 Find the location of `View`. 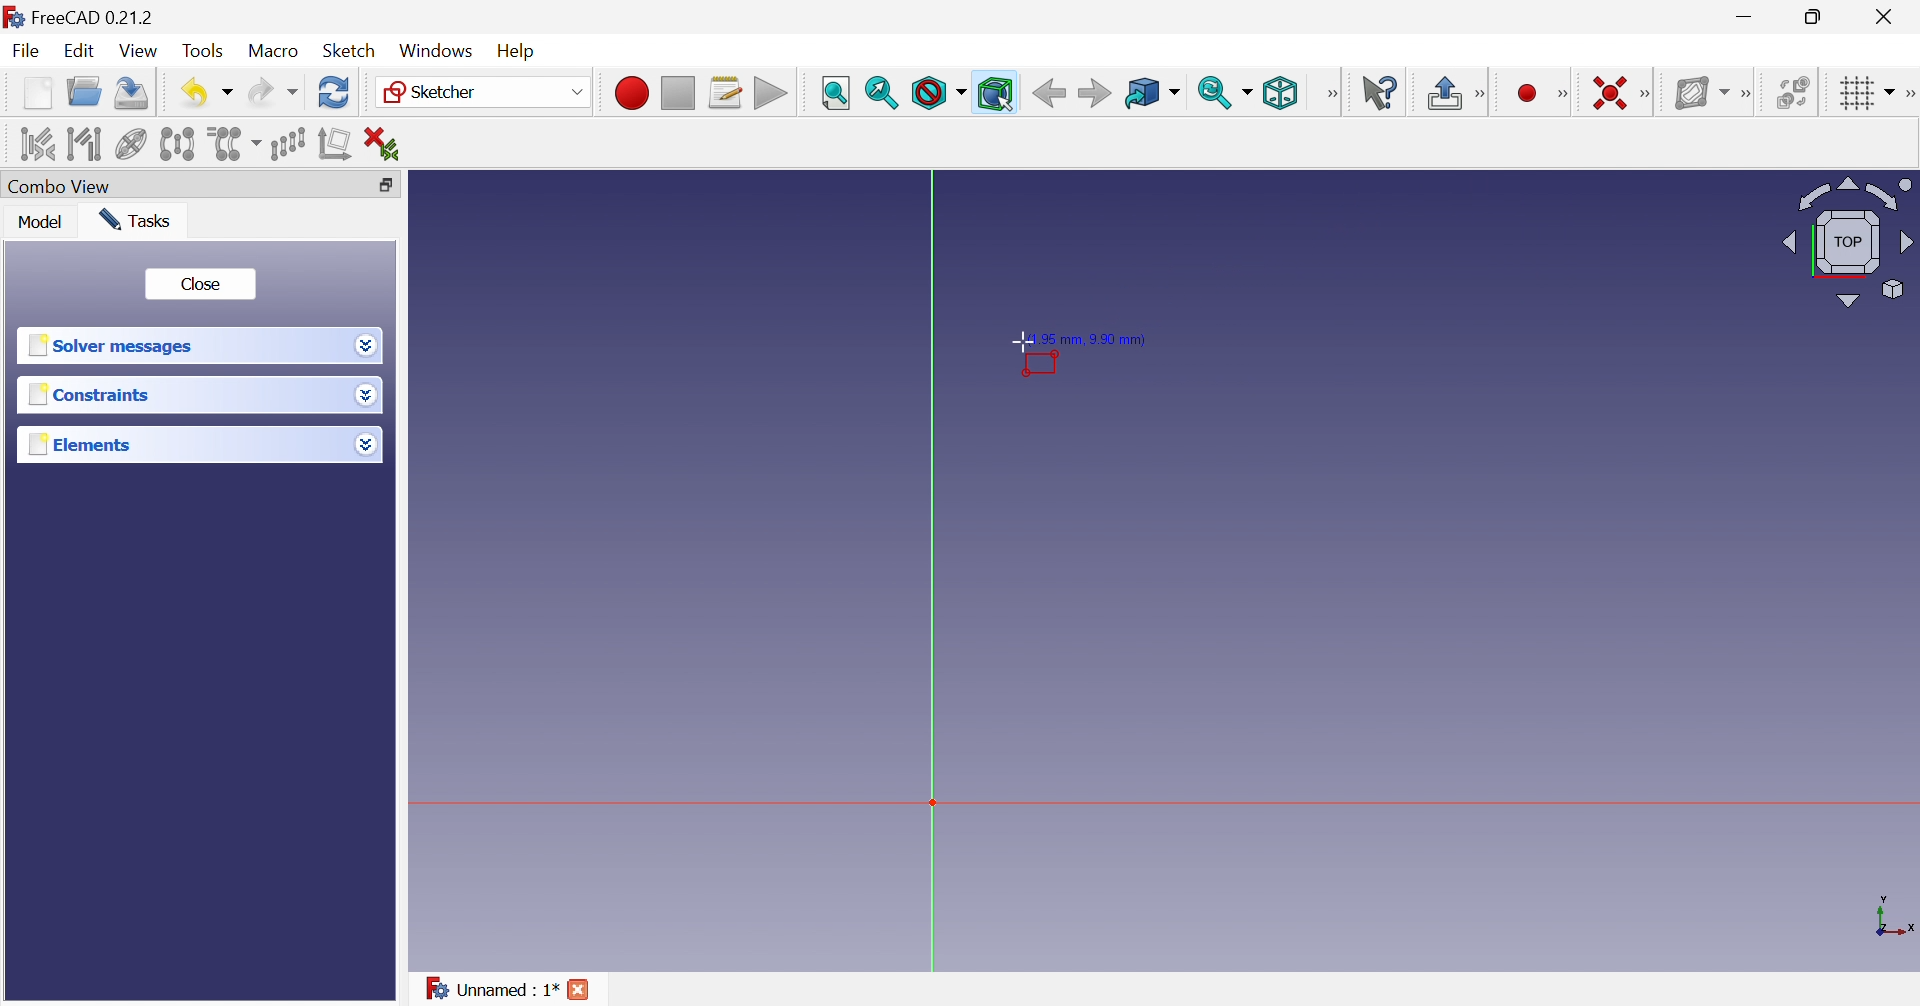

View is located at coordinates (1333, 93).